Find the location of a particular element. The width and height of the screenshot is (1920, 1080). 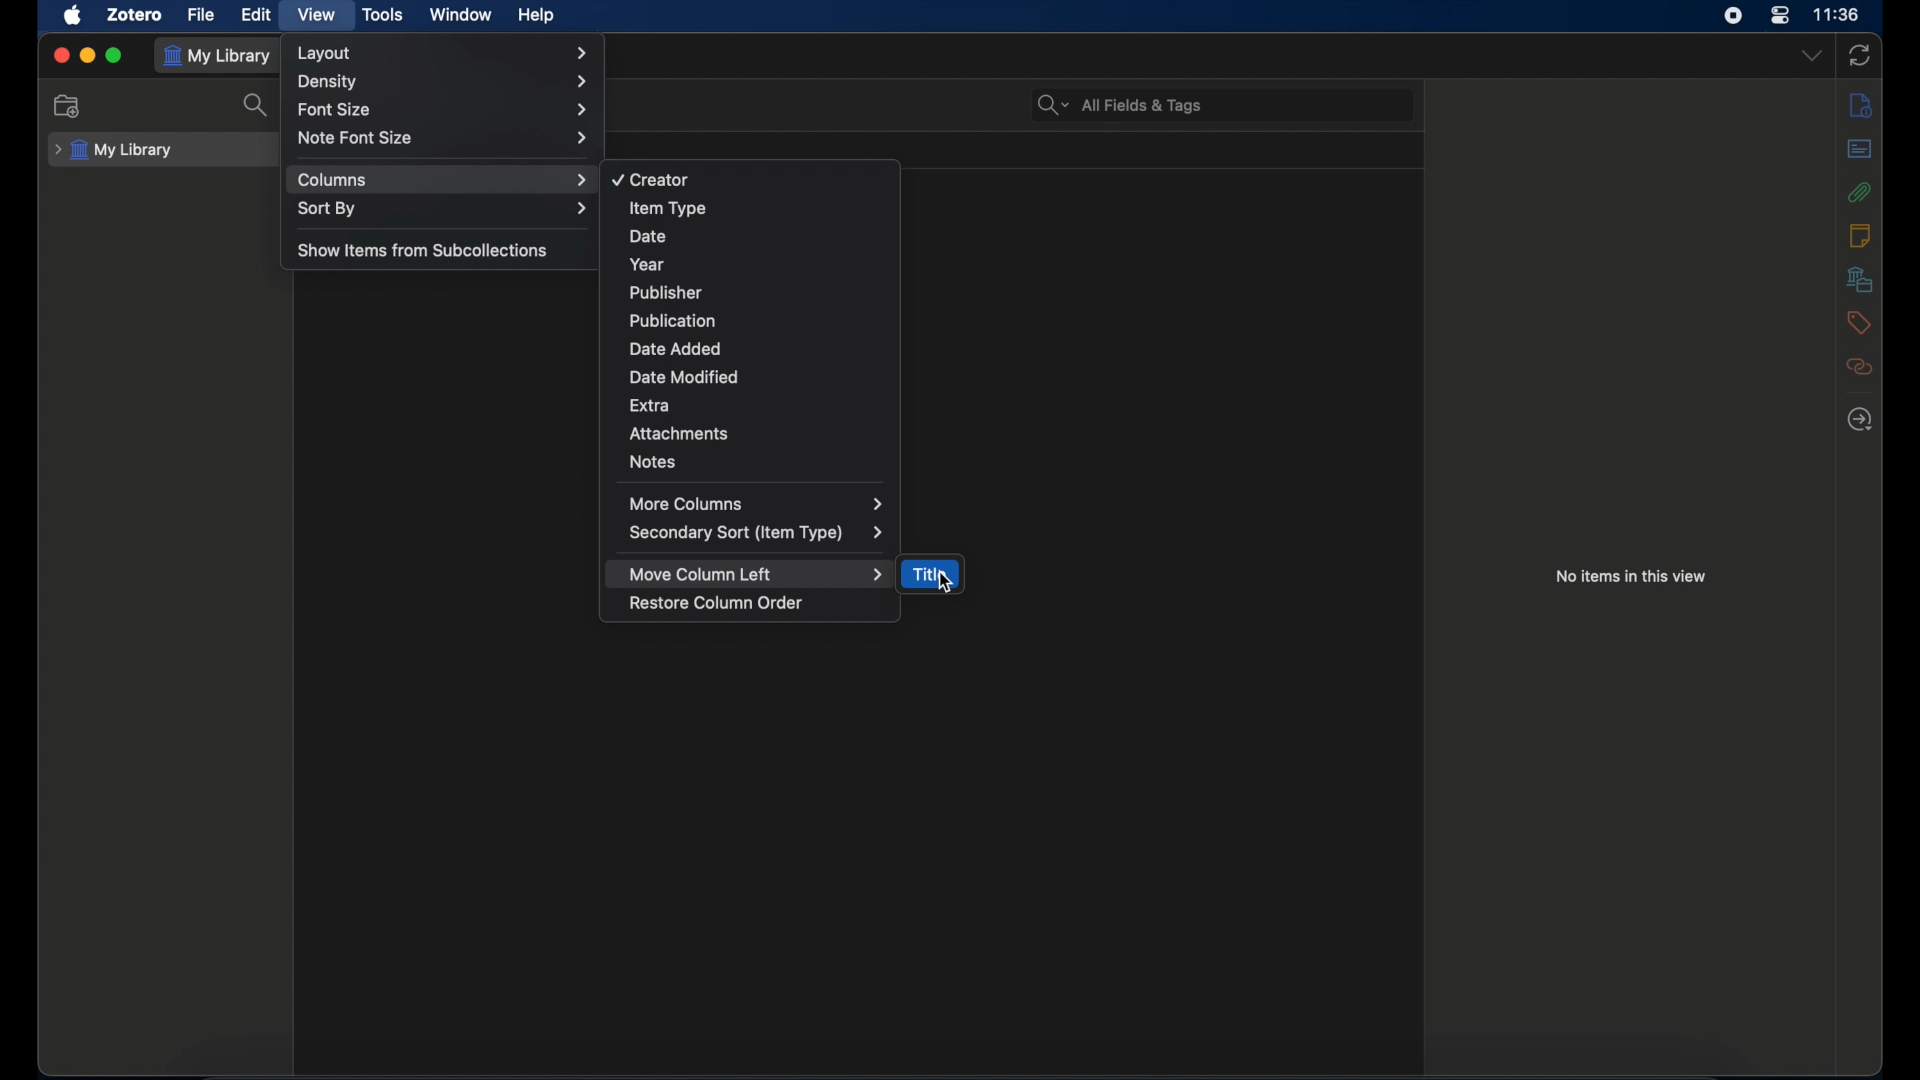

no items in this view is located at coordinates (1632, 576).